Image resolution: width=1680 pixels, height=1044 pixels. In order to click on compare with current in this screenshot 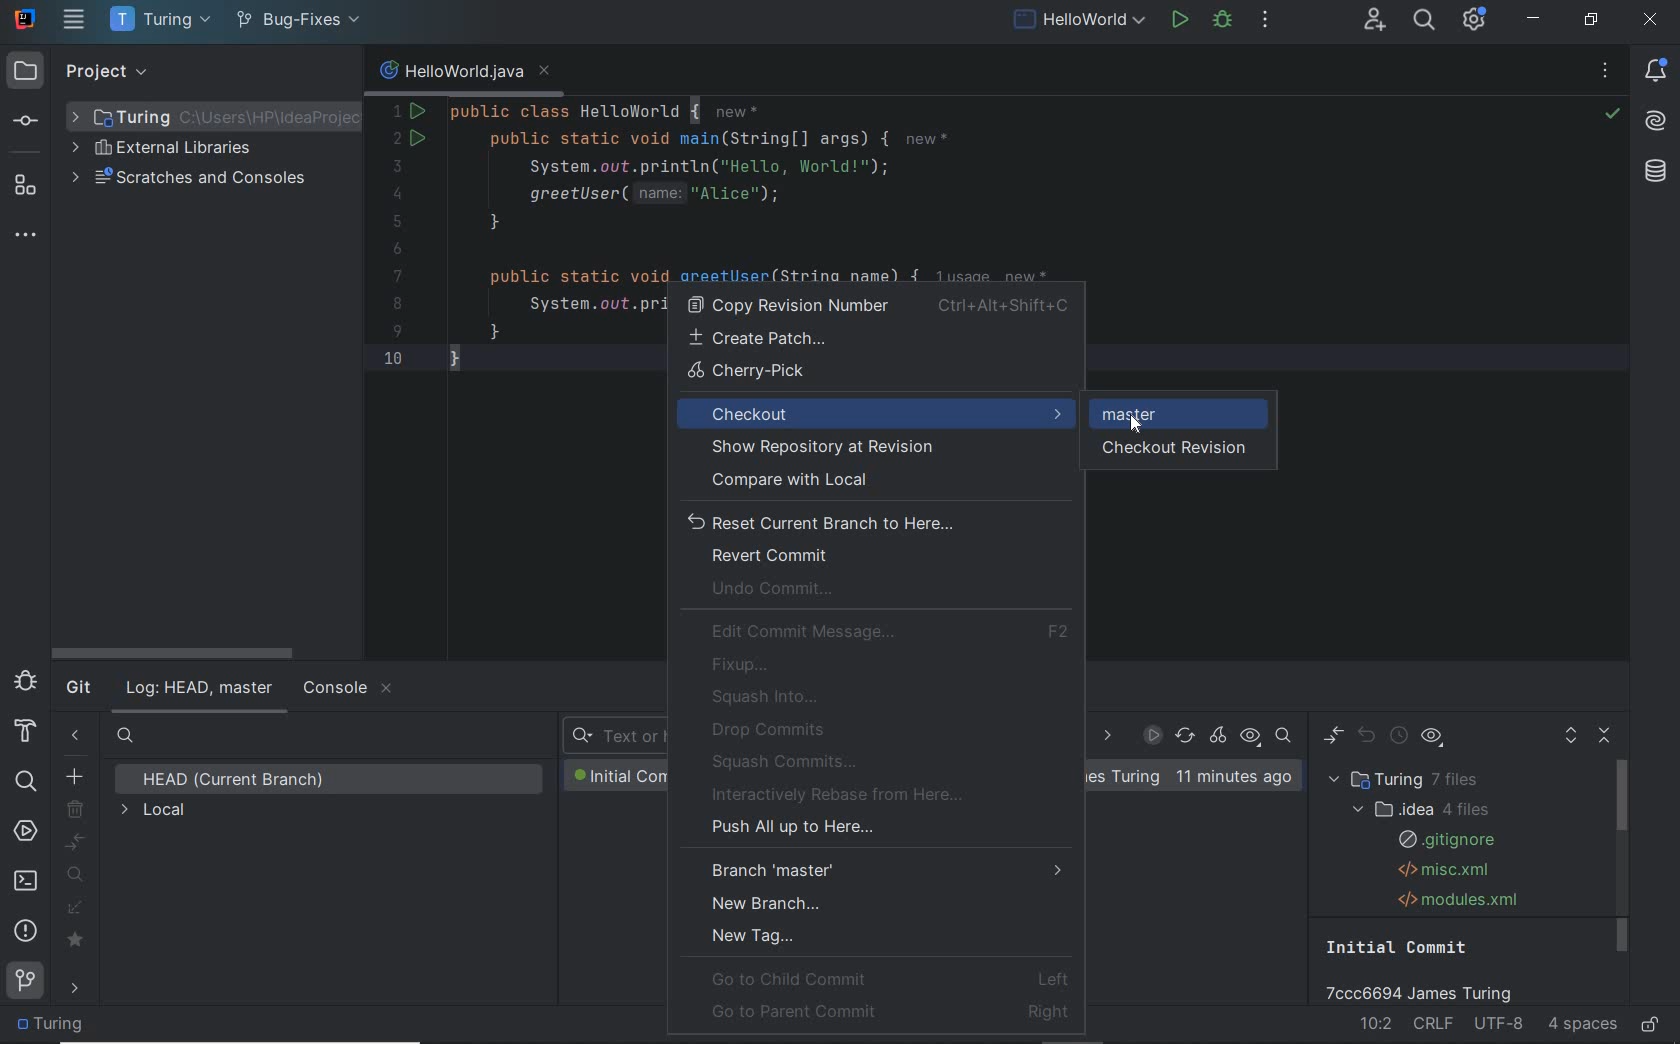, I will do `click(77, 843)`.